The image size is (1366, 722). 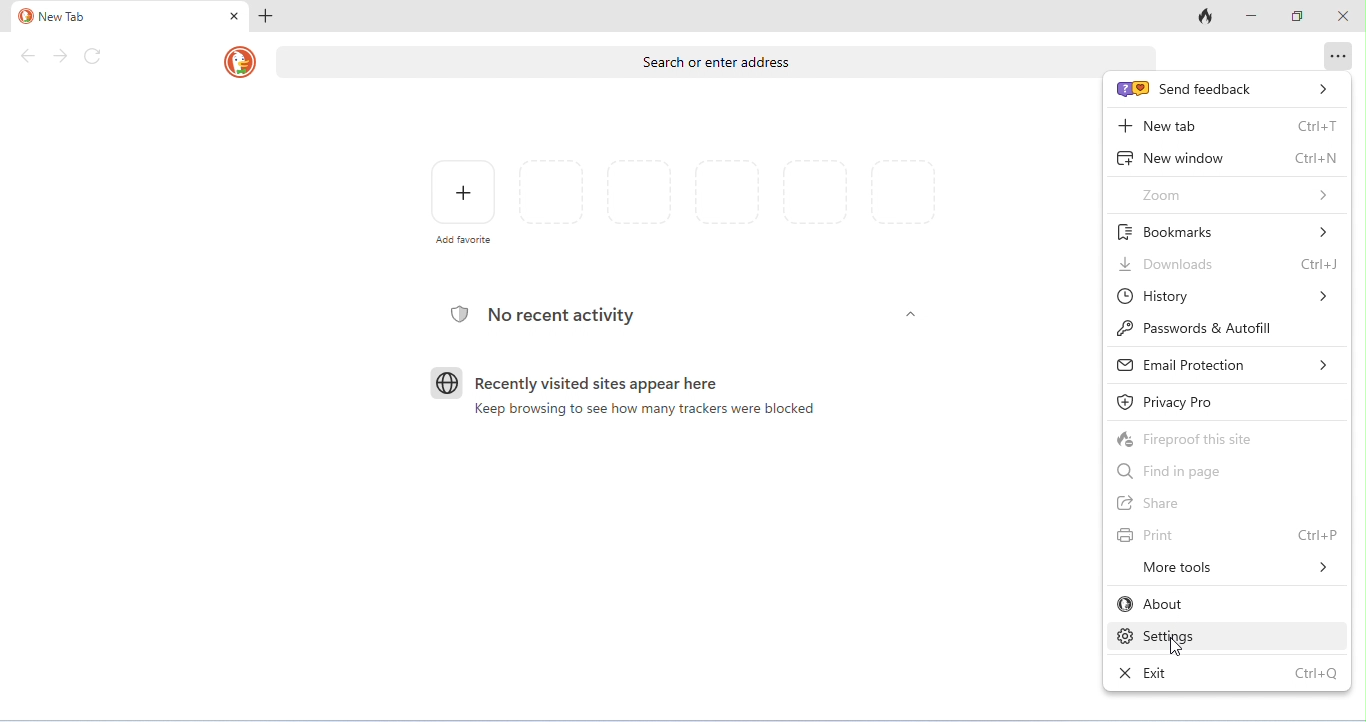 I want to click on email protection, so click(x=1226, y=365).